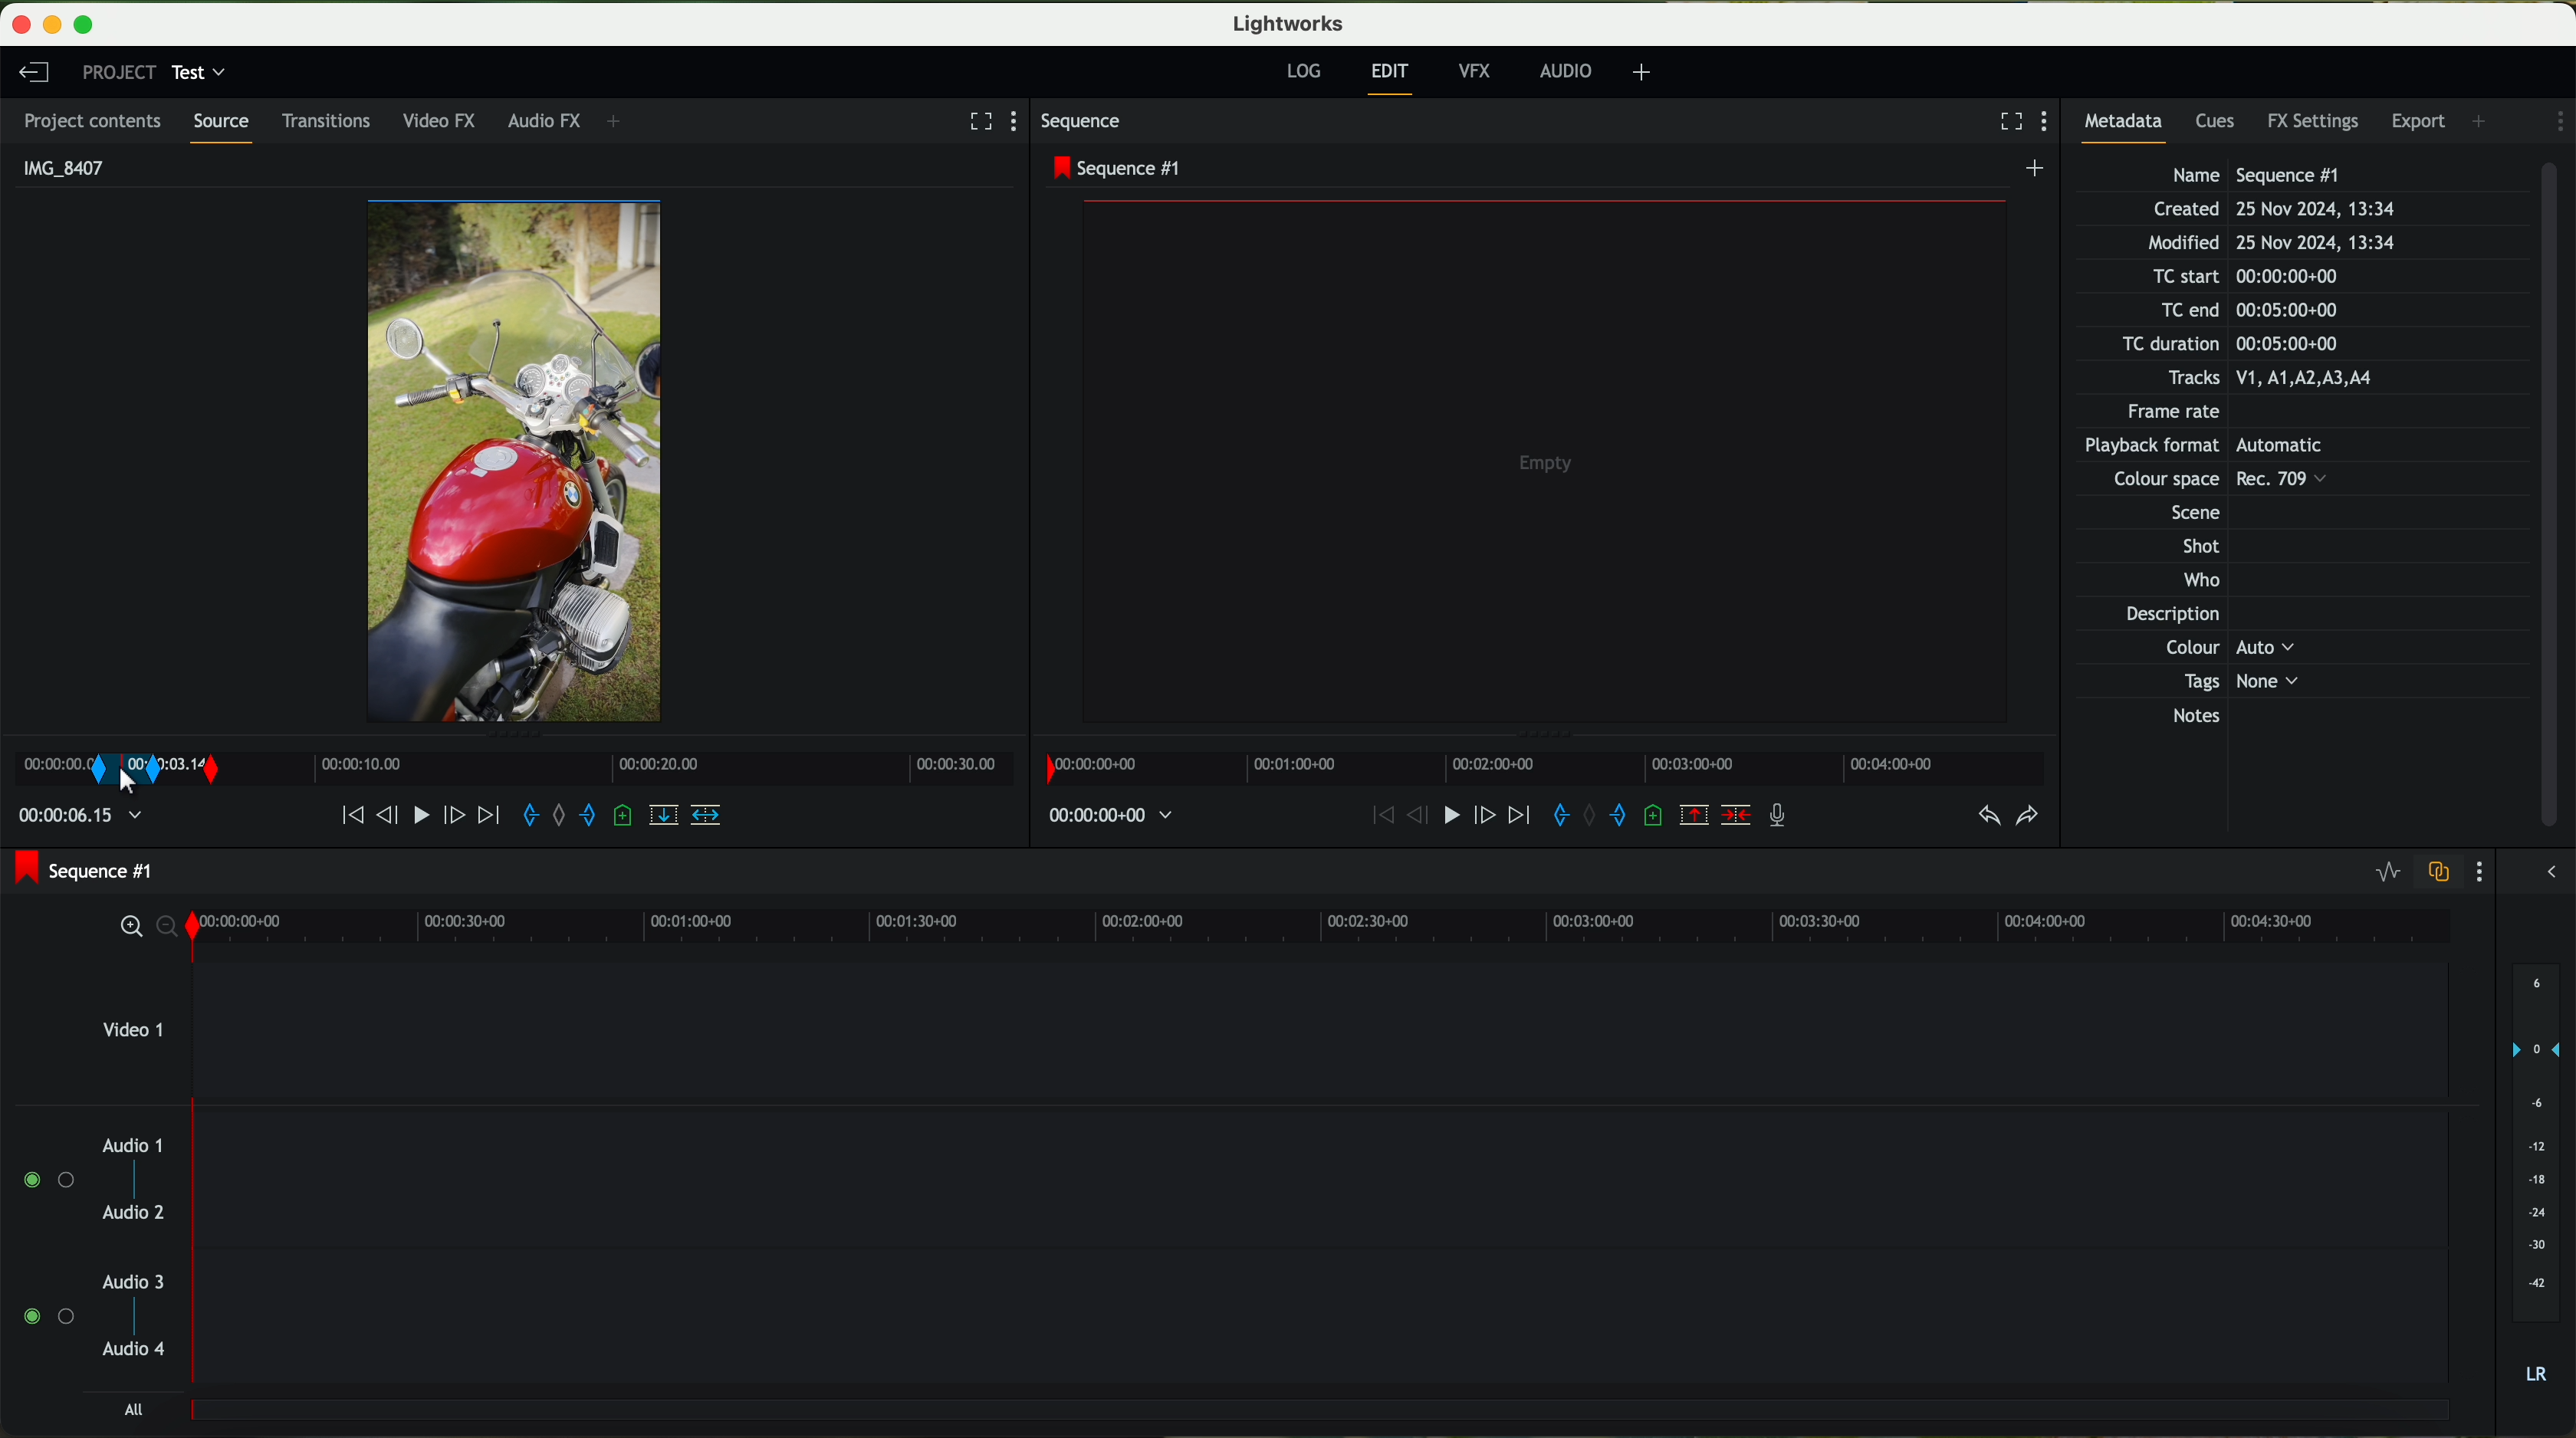 The image size is (2576, 1438). I want to click on  play, so click(426, 815).